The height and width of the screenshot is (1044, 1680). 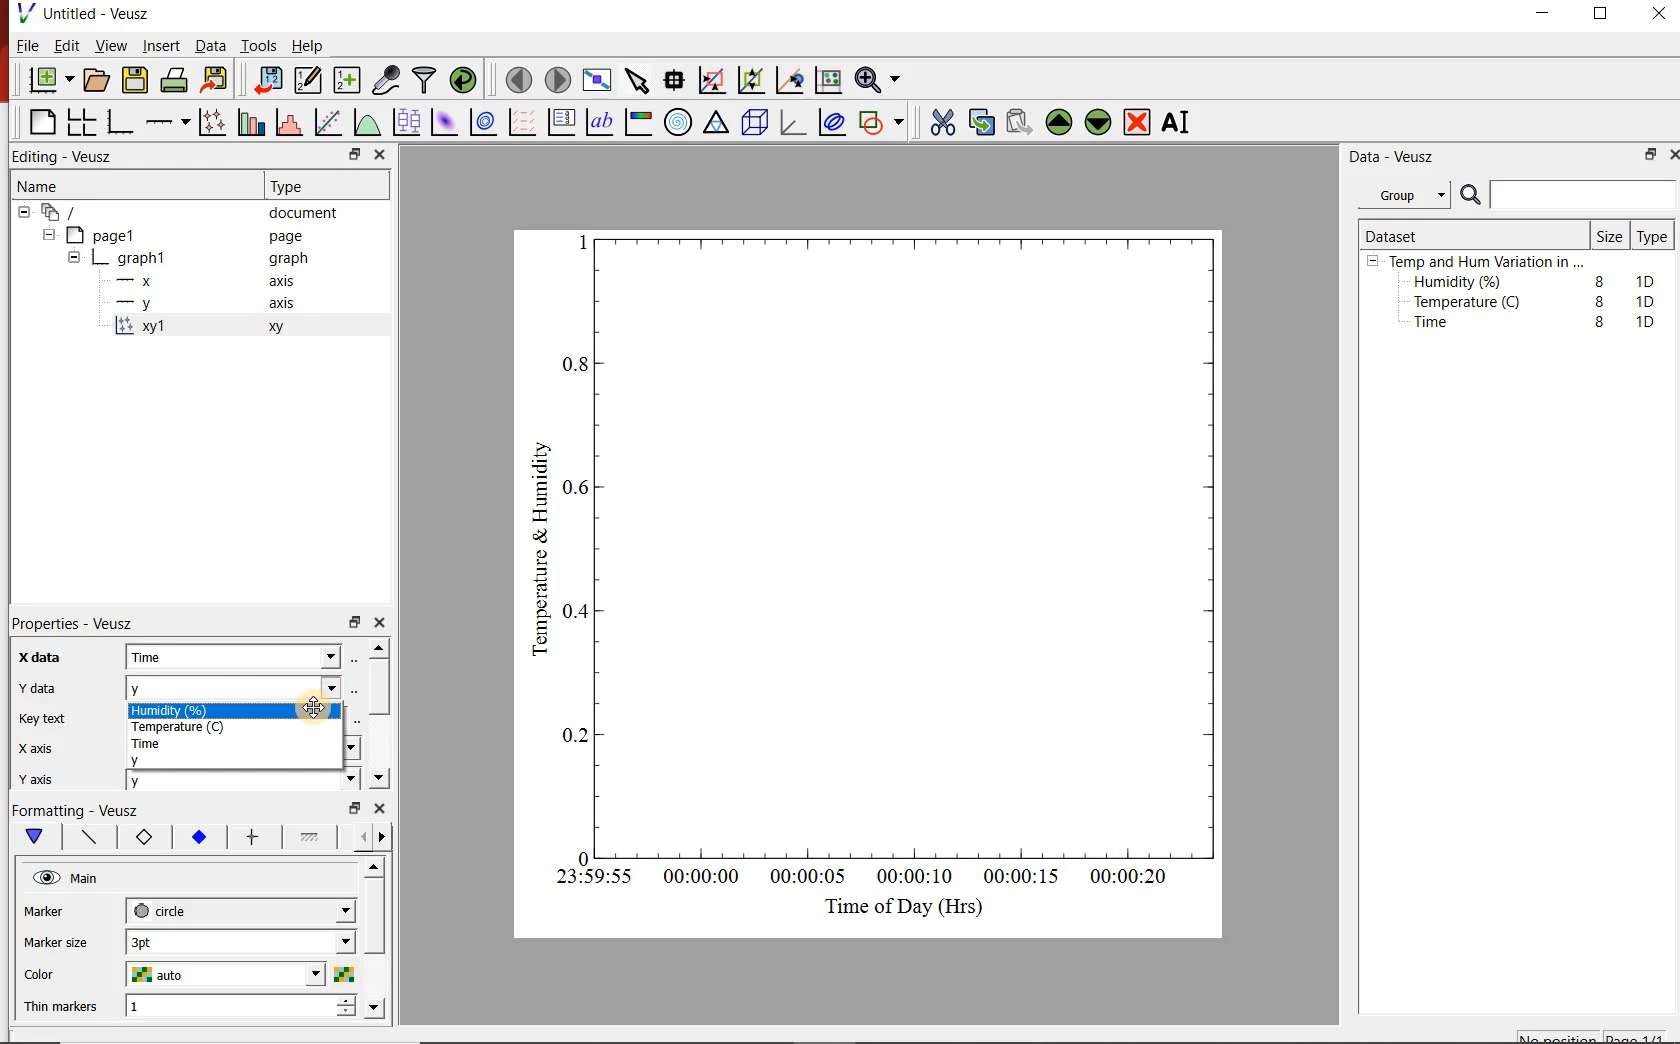 I want to click on Group., so click(x=1408, y=191).